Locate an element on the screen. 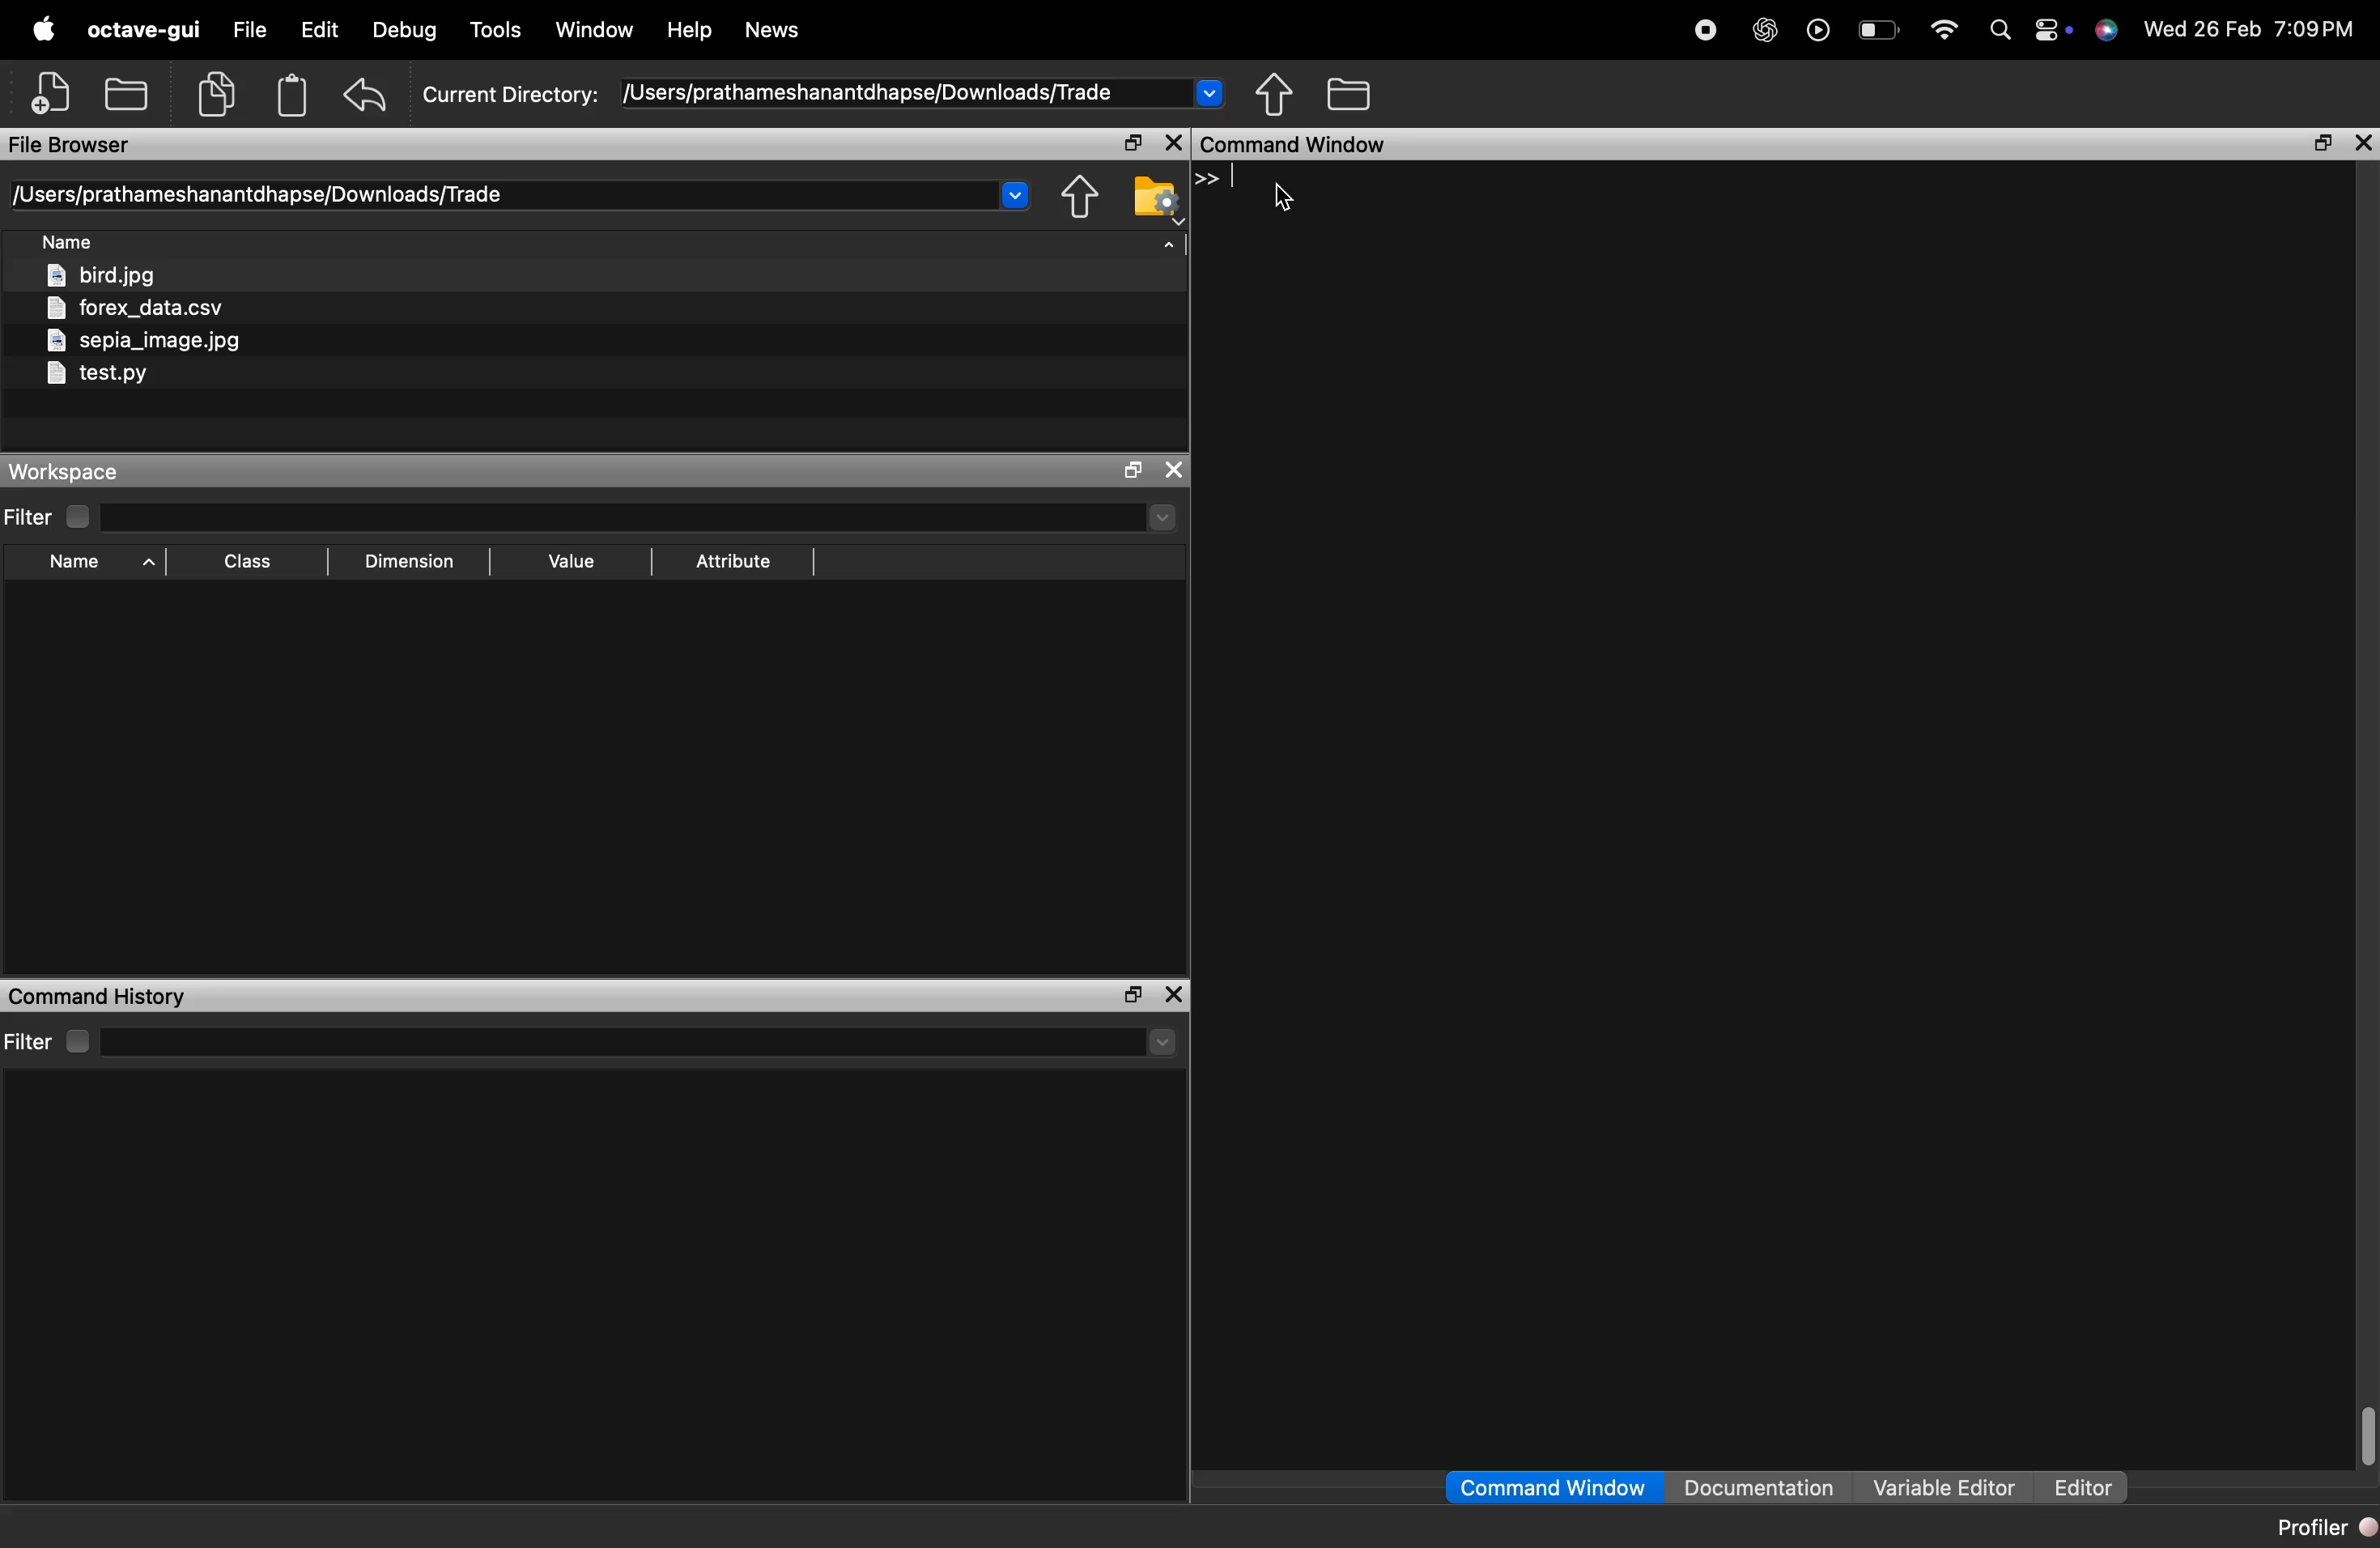 This screenshot has height=1548, width=2380. one directory up is located at coordinates (1276, 93).